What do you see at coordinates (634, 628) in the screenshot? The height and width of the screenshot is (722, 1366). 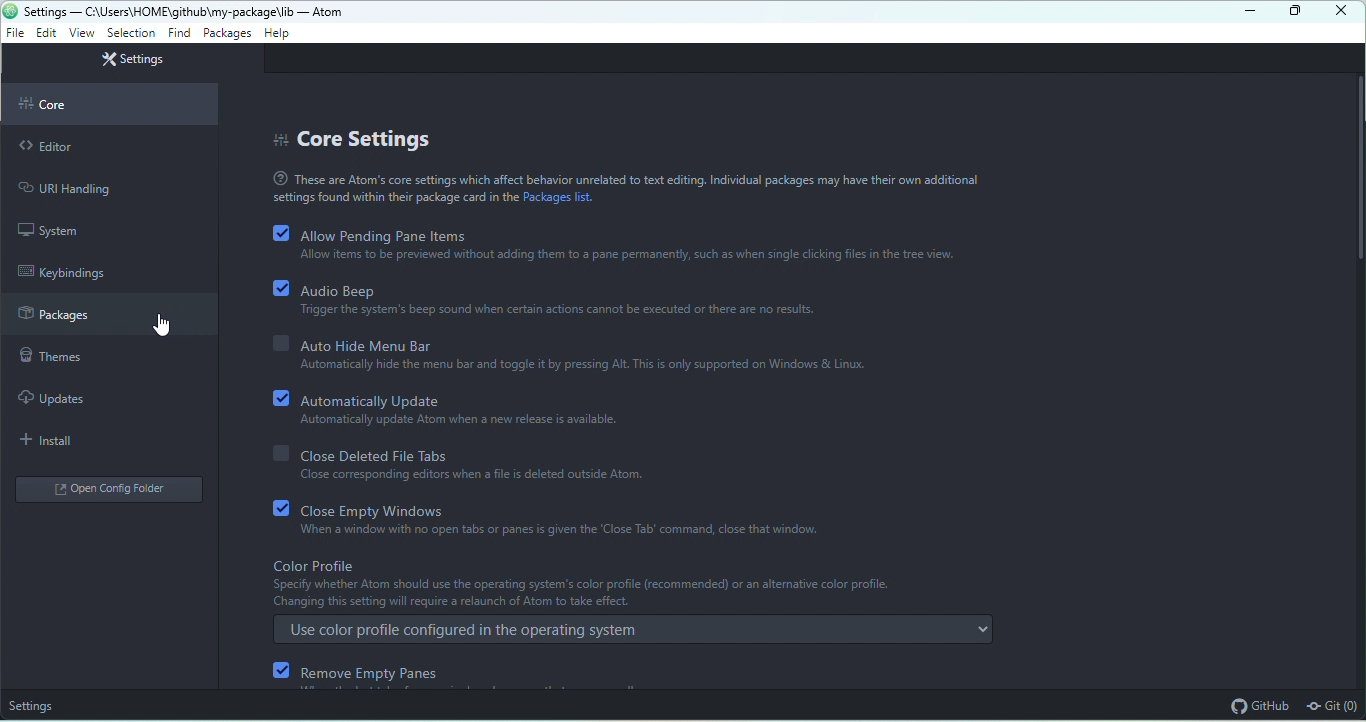 I see `use color profile configured in the operating system` at bounding box center [634, 628].